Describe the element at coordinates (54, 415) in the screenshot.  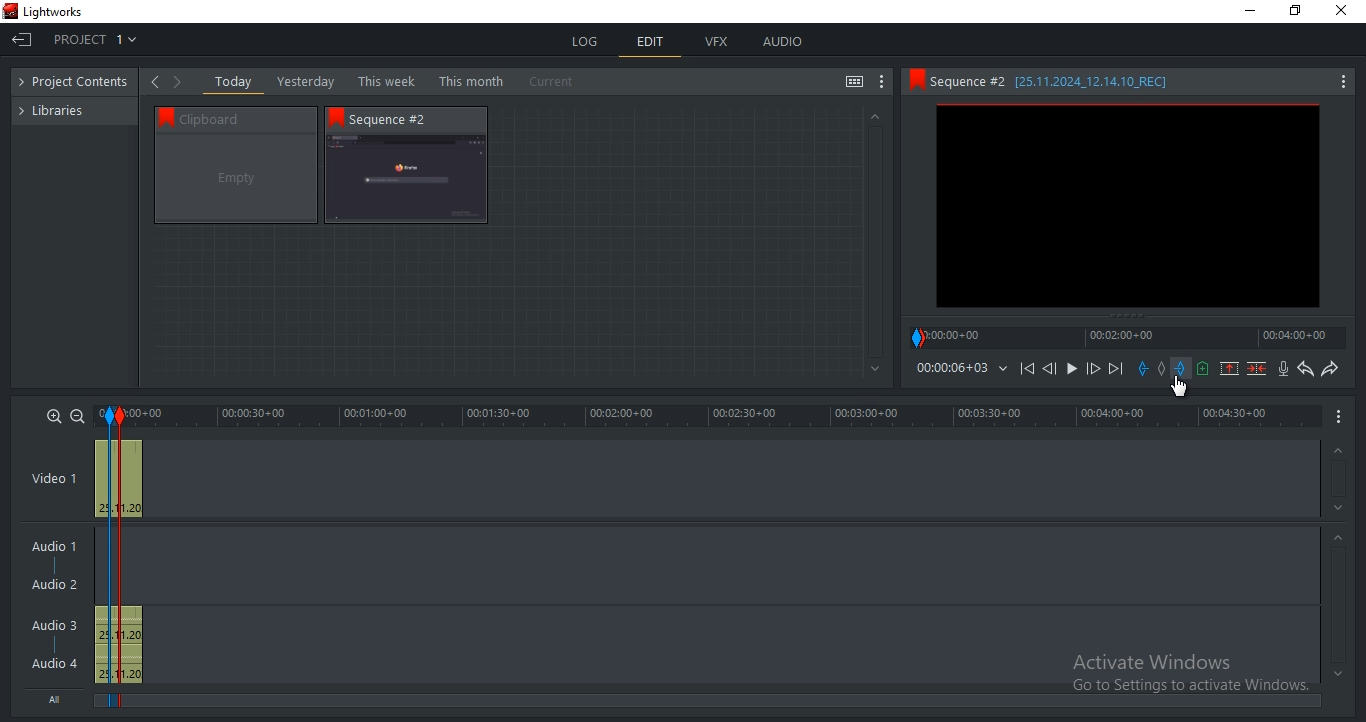
I see `zoom in` at that location.